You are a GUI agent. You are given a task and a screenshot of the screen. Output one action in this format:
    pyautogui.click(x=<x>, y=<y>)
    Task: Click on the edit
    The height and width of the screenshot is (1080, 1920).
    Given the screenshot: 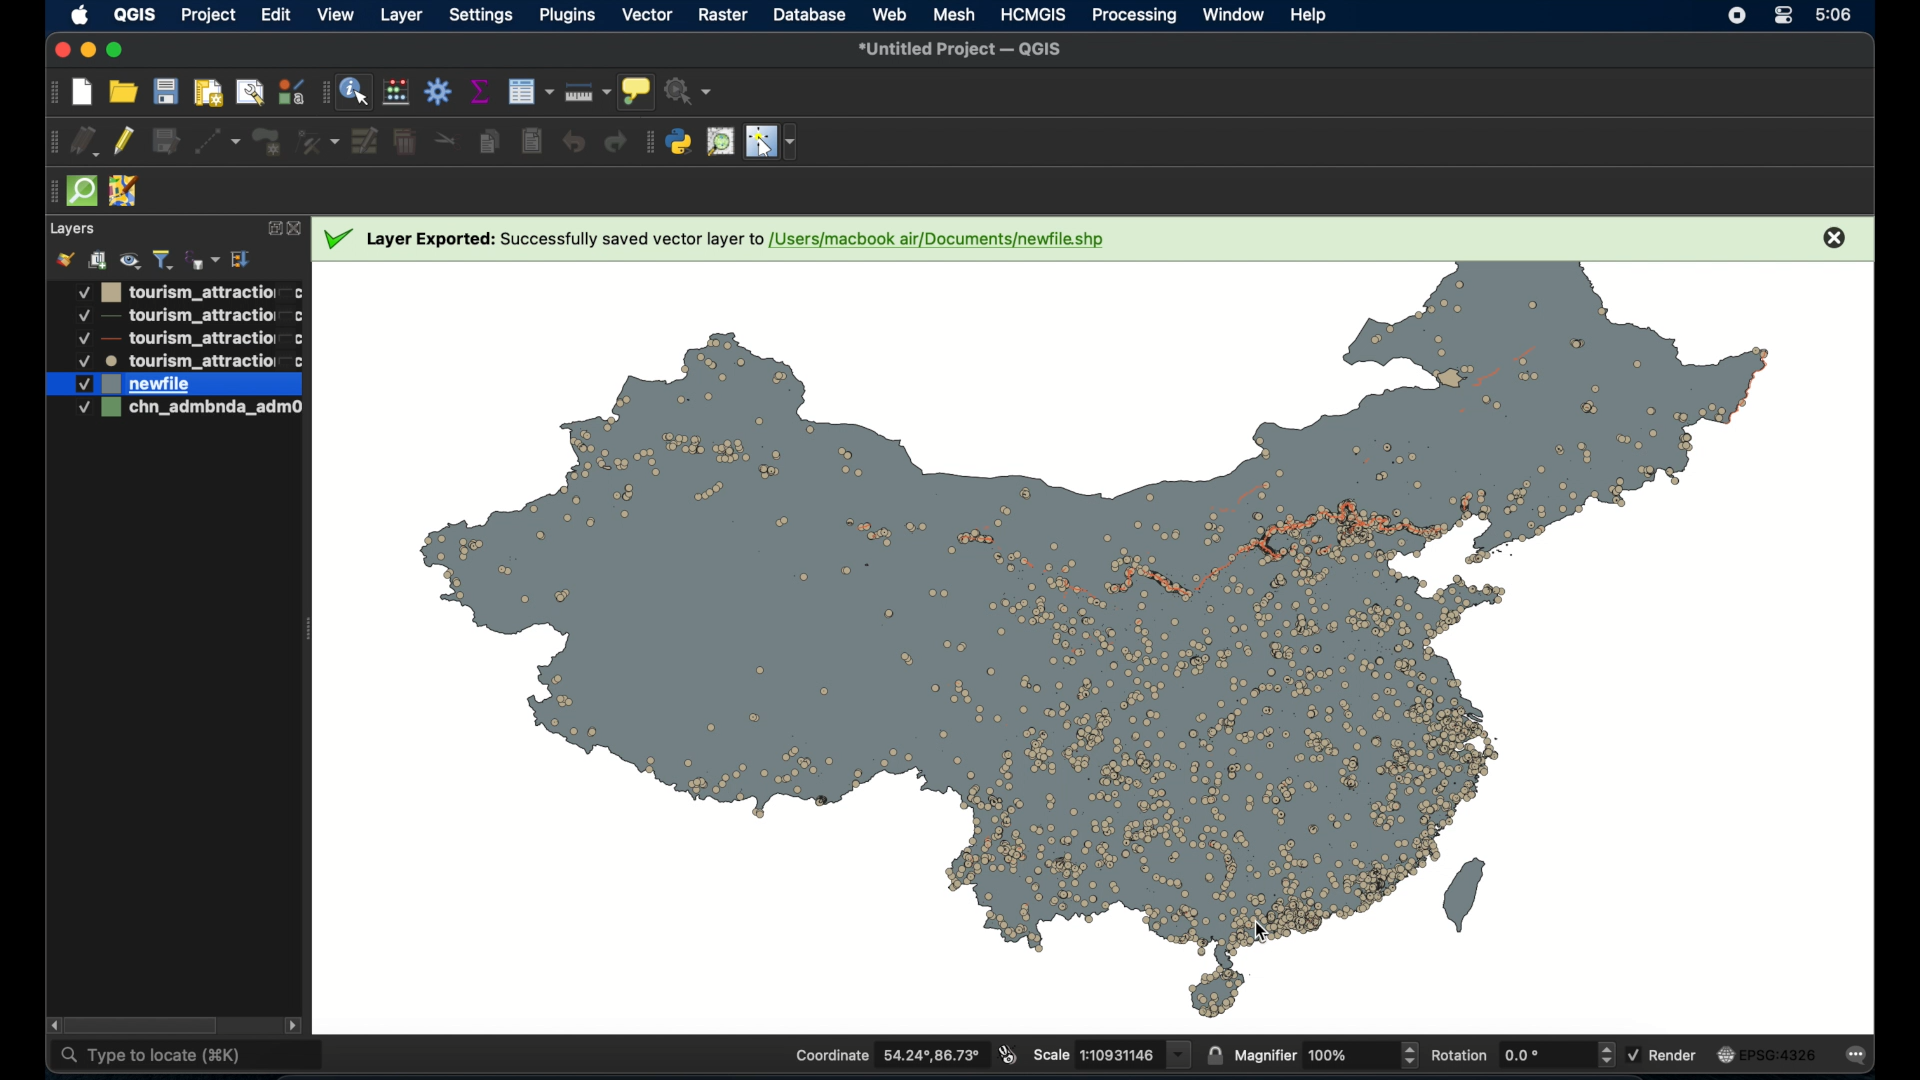 What is the action you would take?
    pyautogui.click(x=276, y=17)
    